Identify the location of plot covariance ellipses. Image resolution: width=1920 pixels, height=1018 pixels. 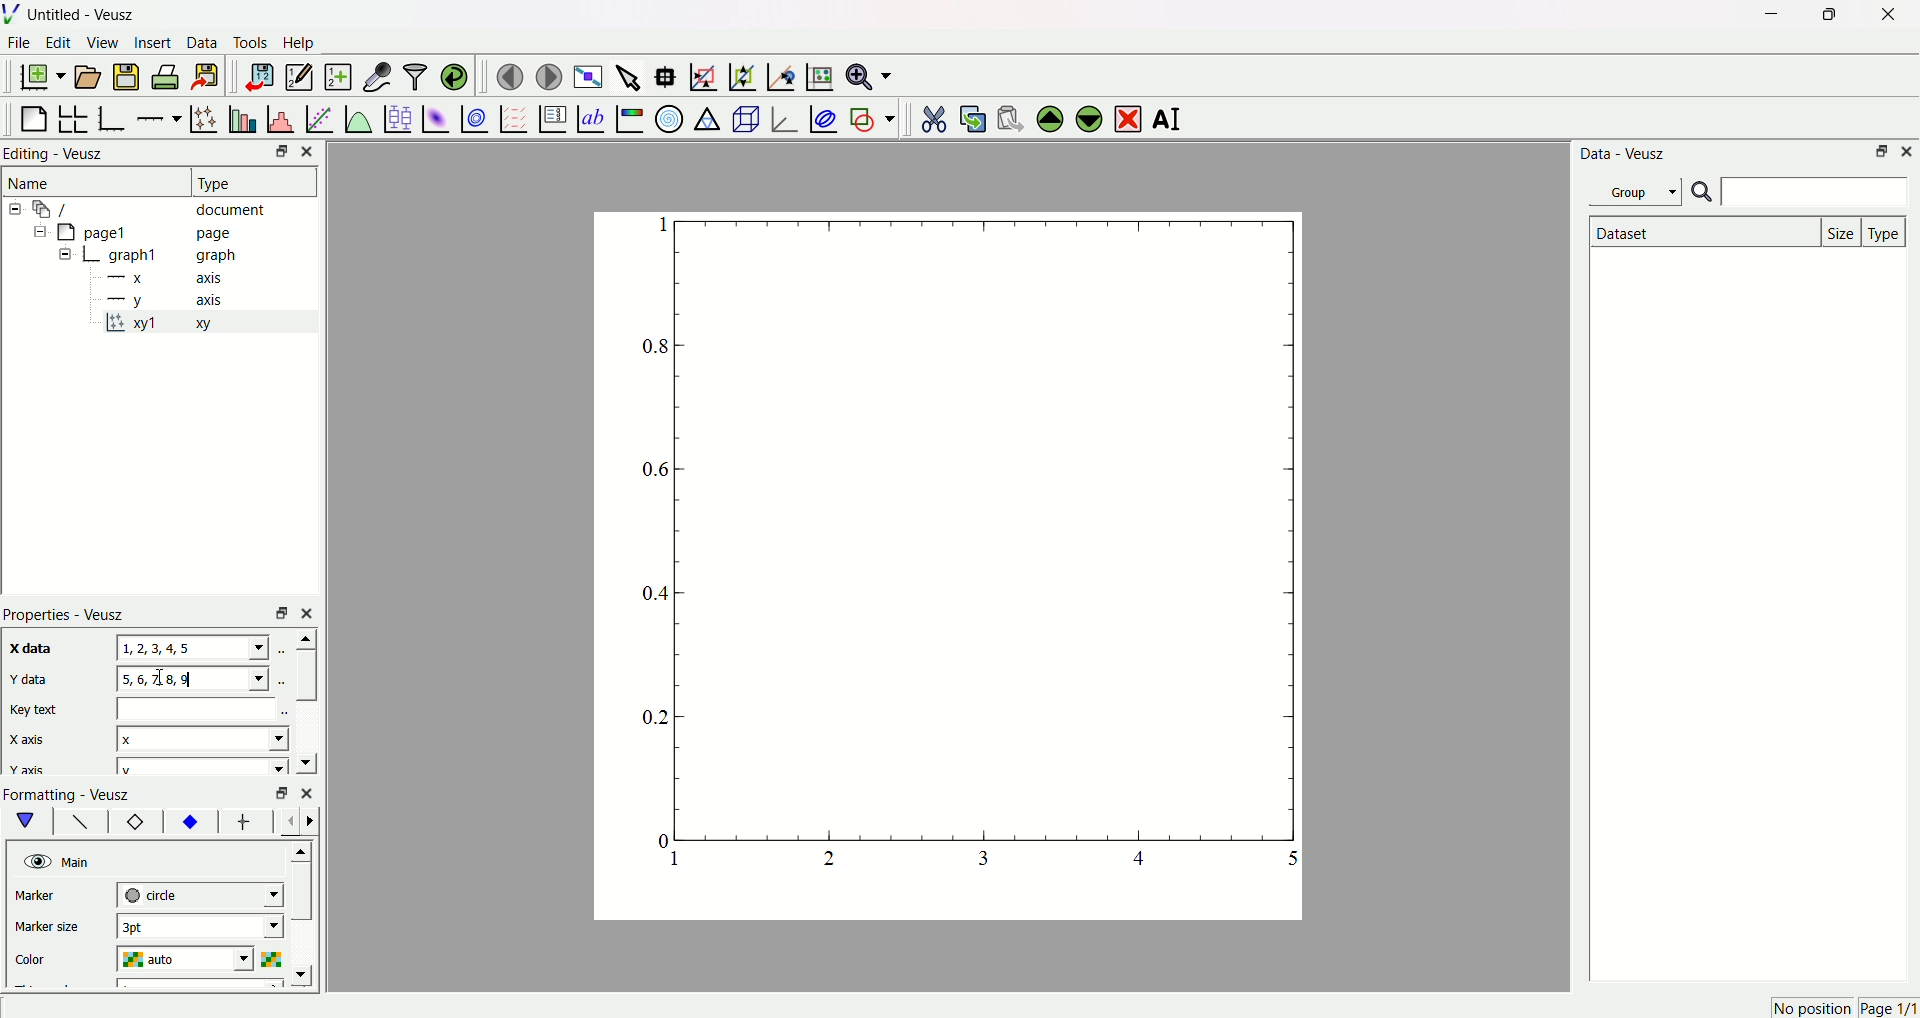
(822, 116).